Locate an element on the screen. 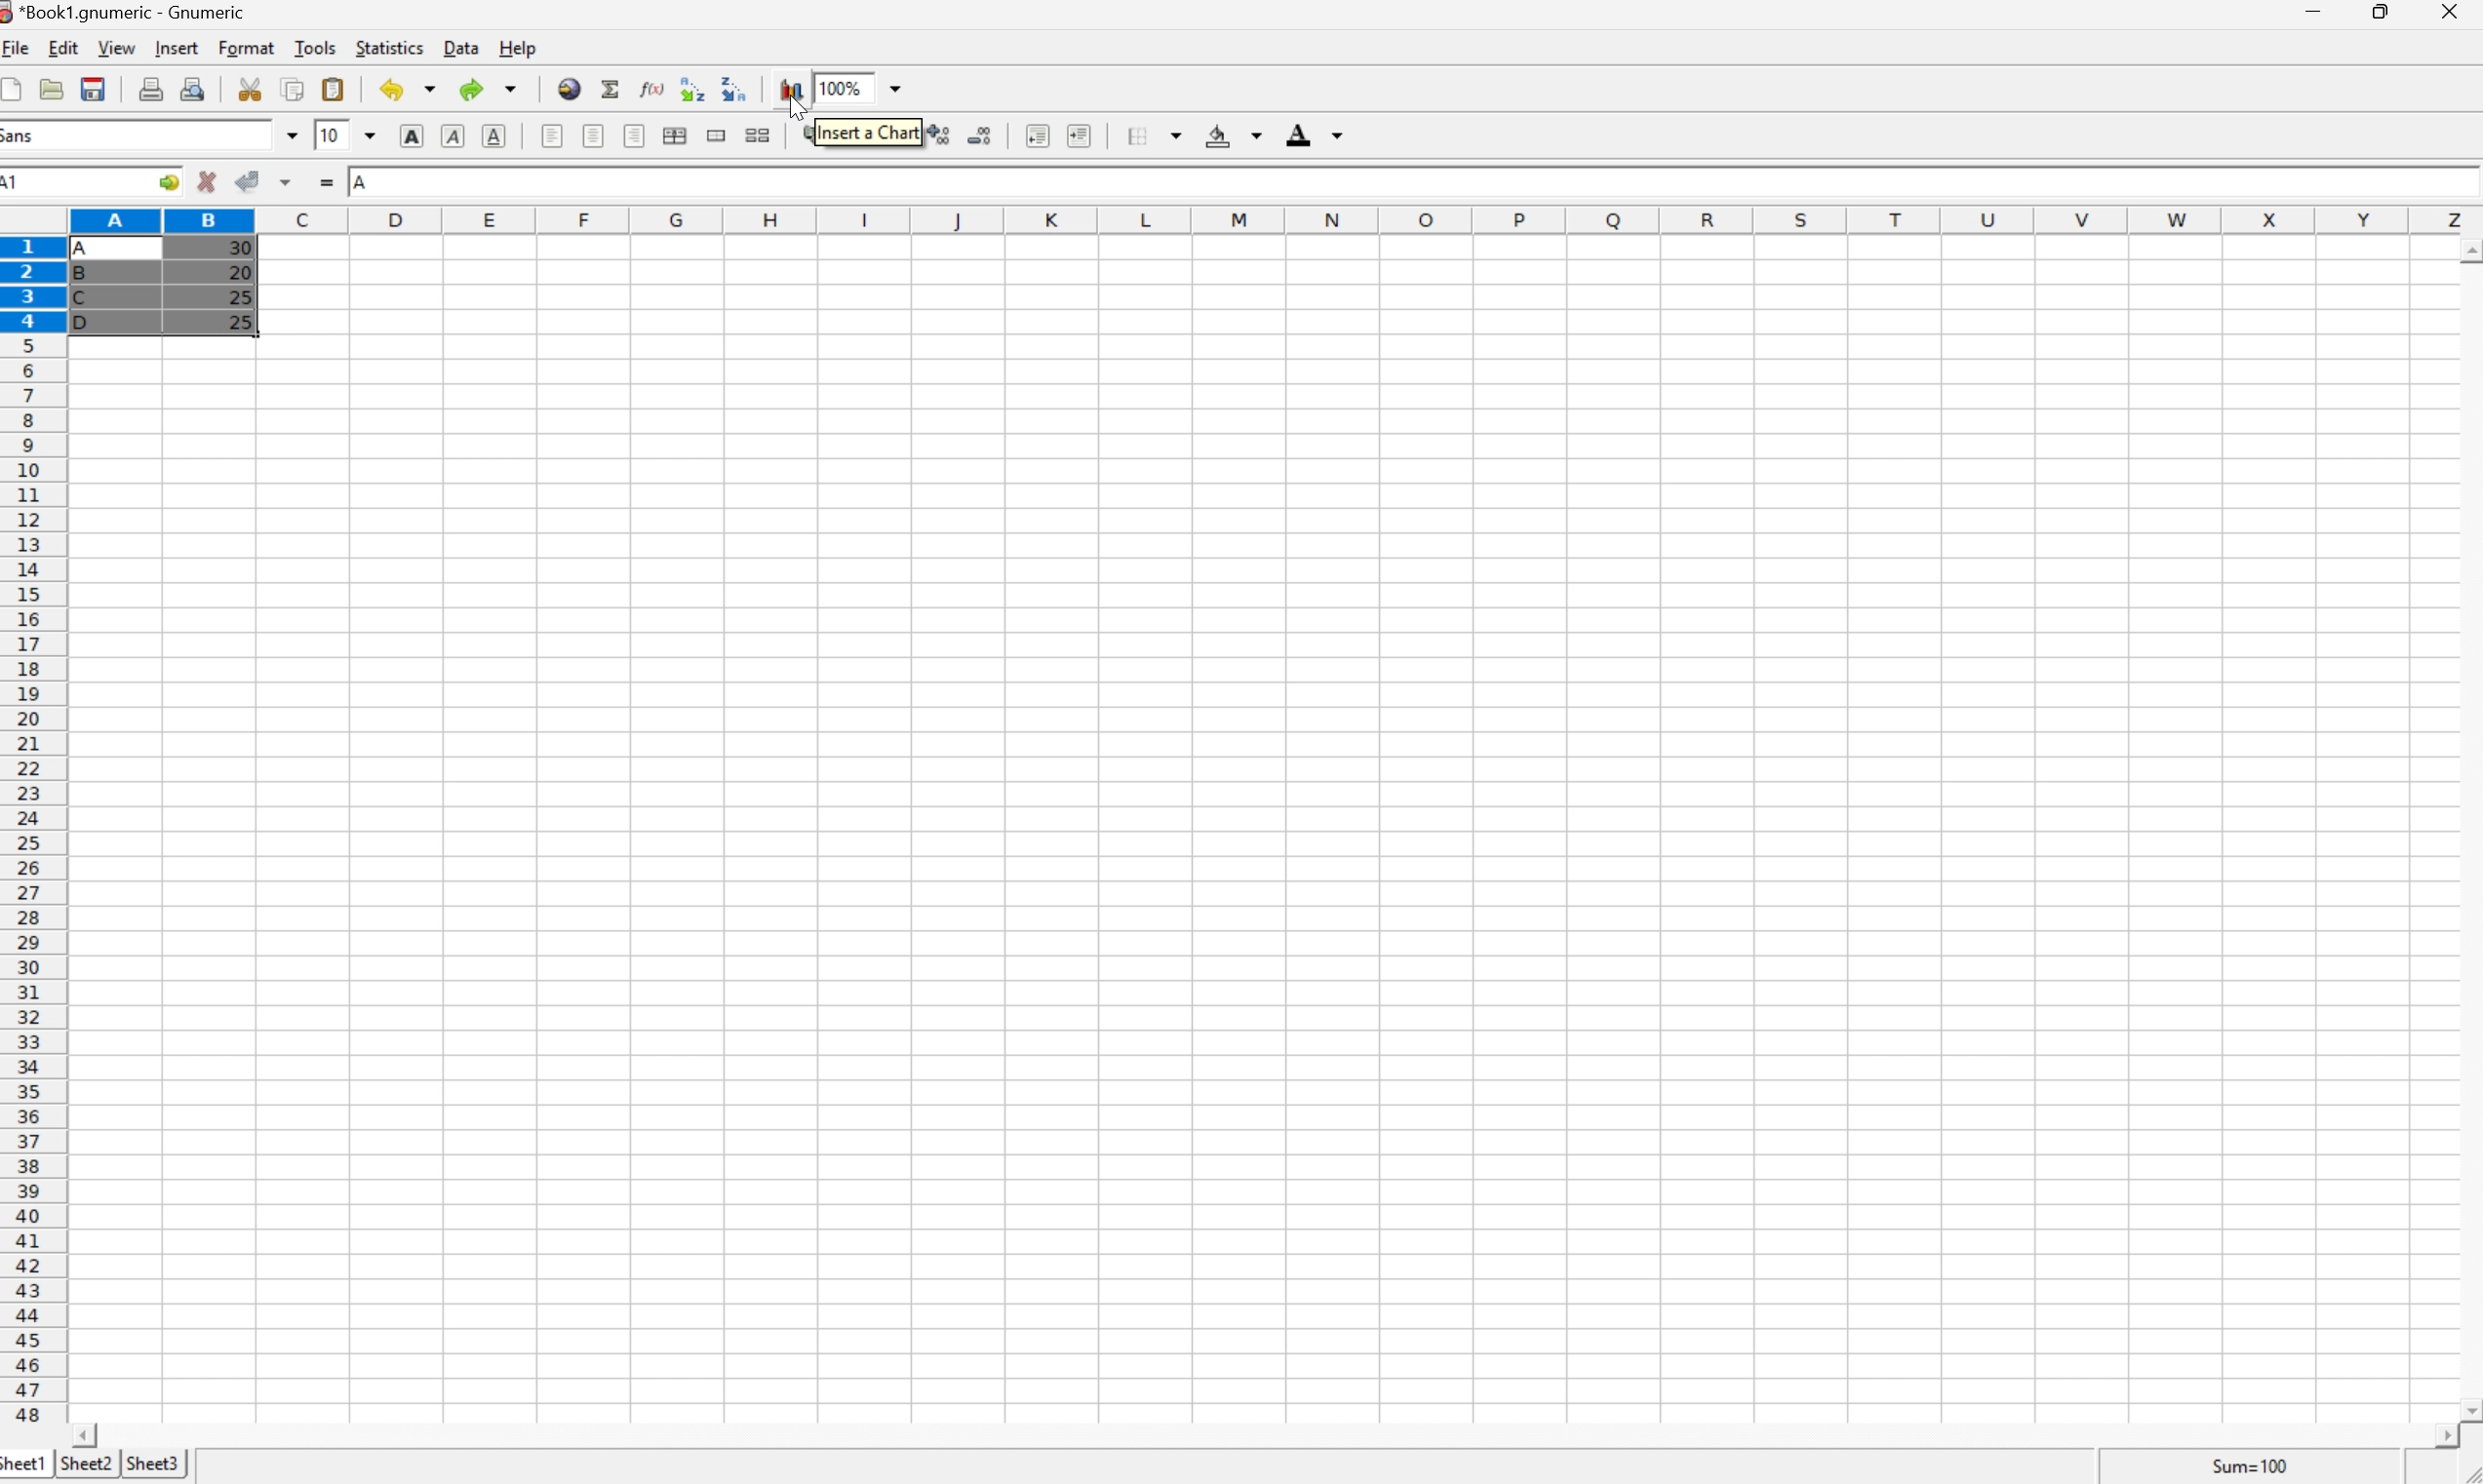 The image size is (2483, 1484). Redo is located at coordinates (486, 86).